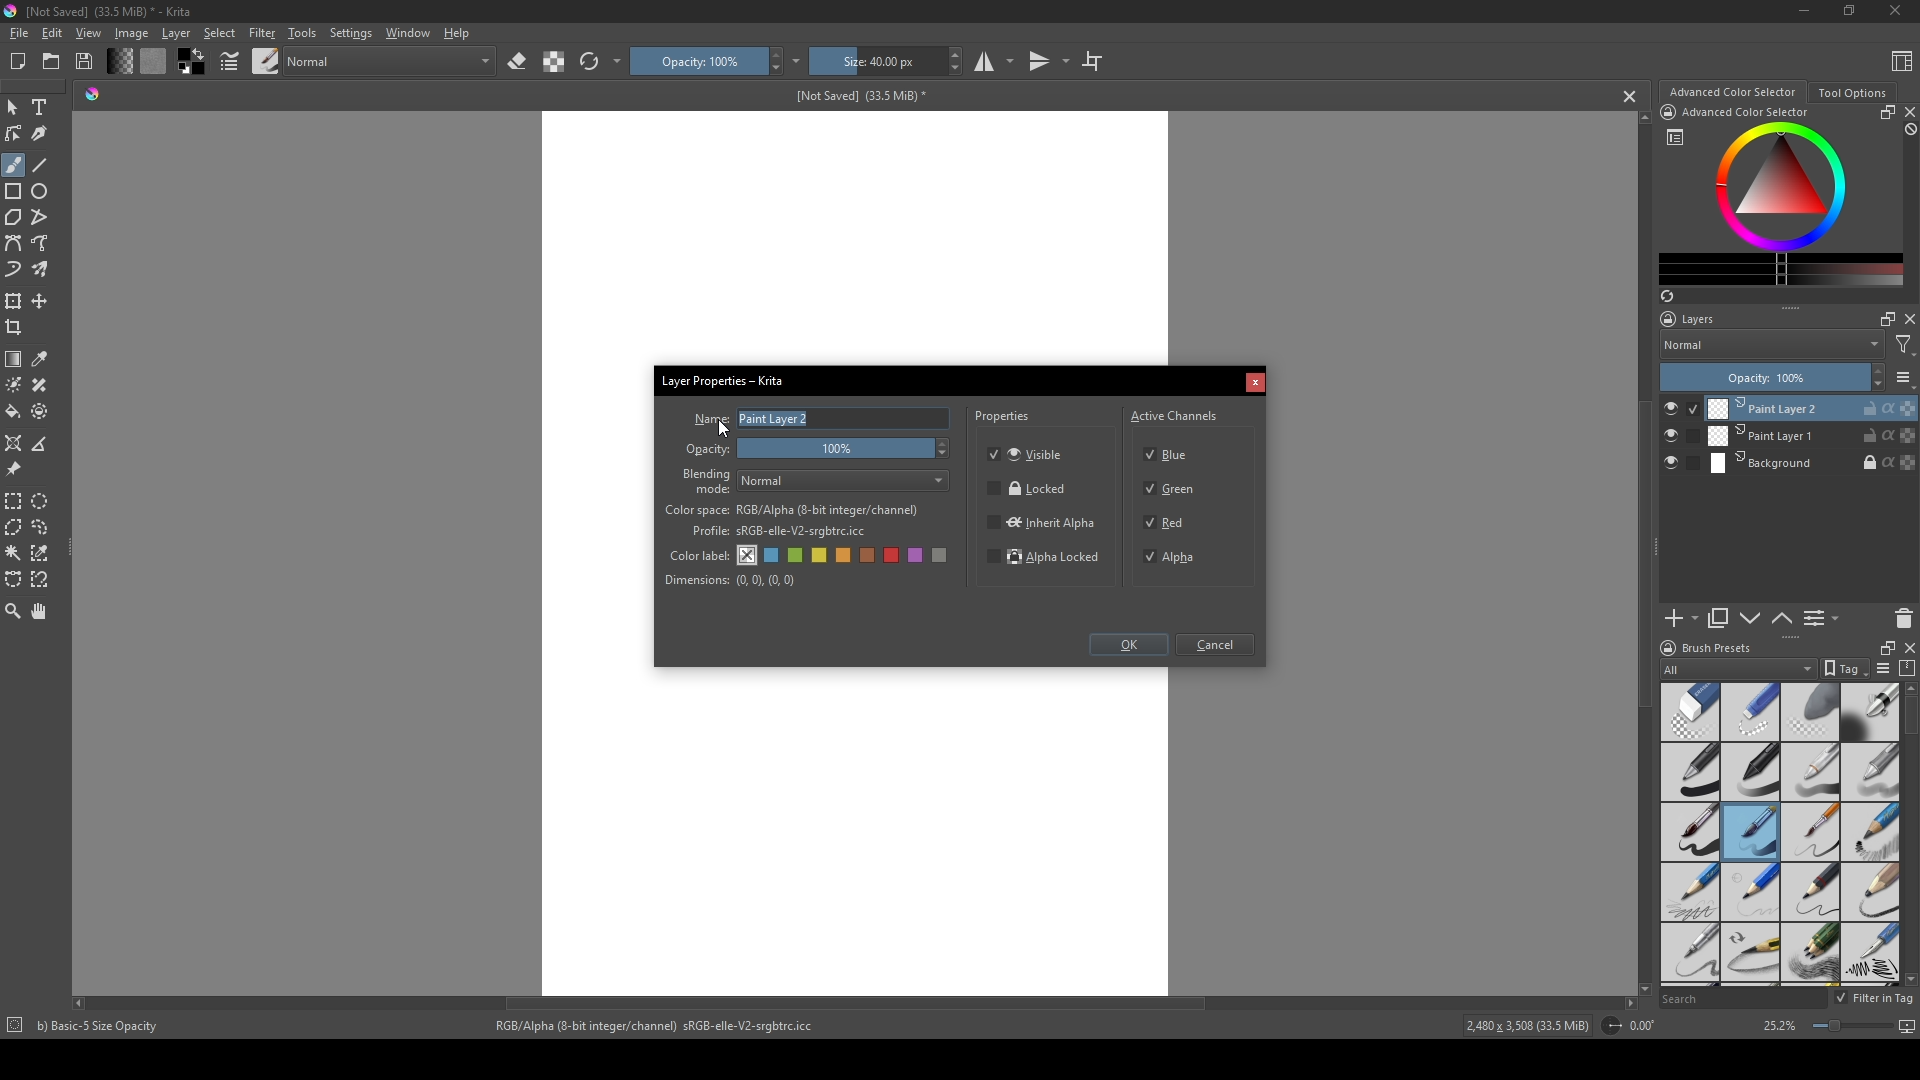 This screenshot has height=1080, width=1920. Describe the element at coordinates (792, 510) in the screenshot. I see `Color space: RGB/Alpha (8-bit integer/ channel):` at that location.